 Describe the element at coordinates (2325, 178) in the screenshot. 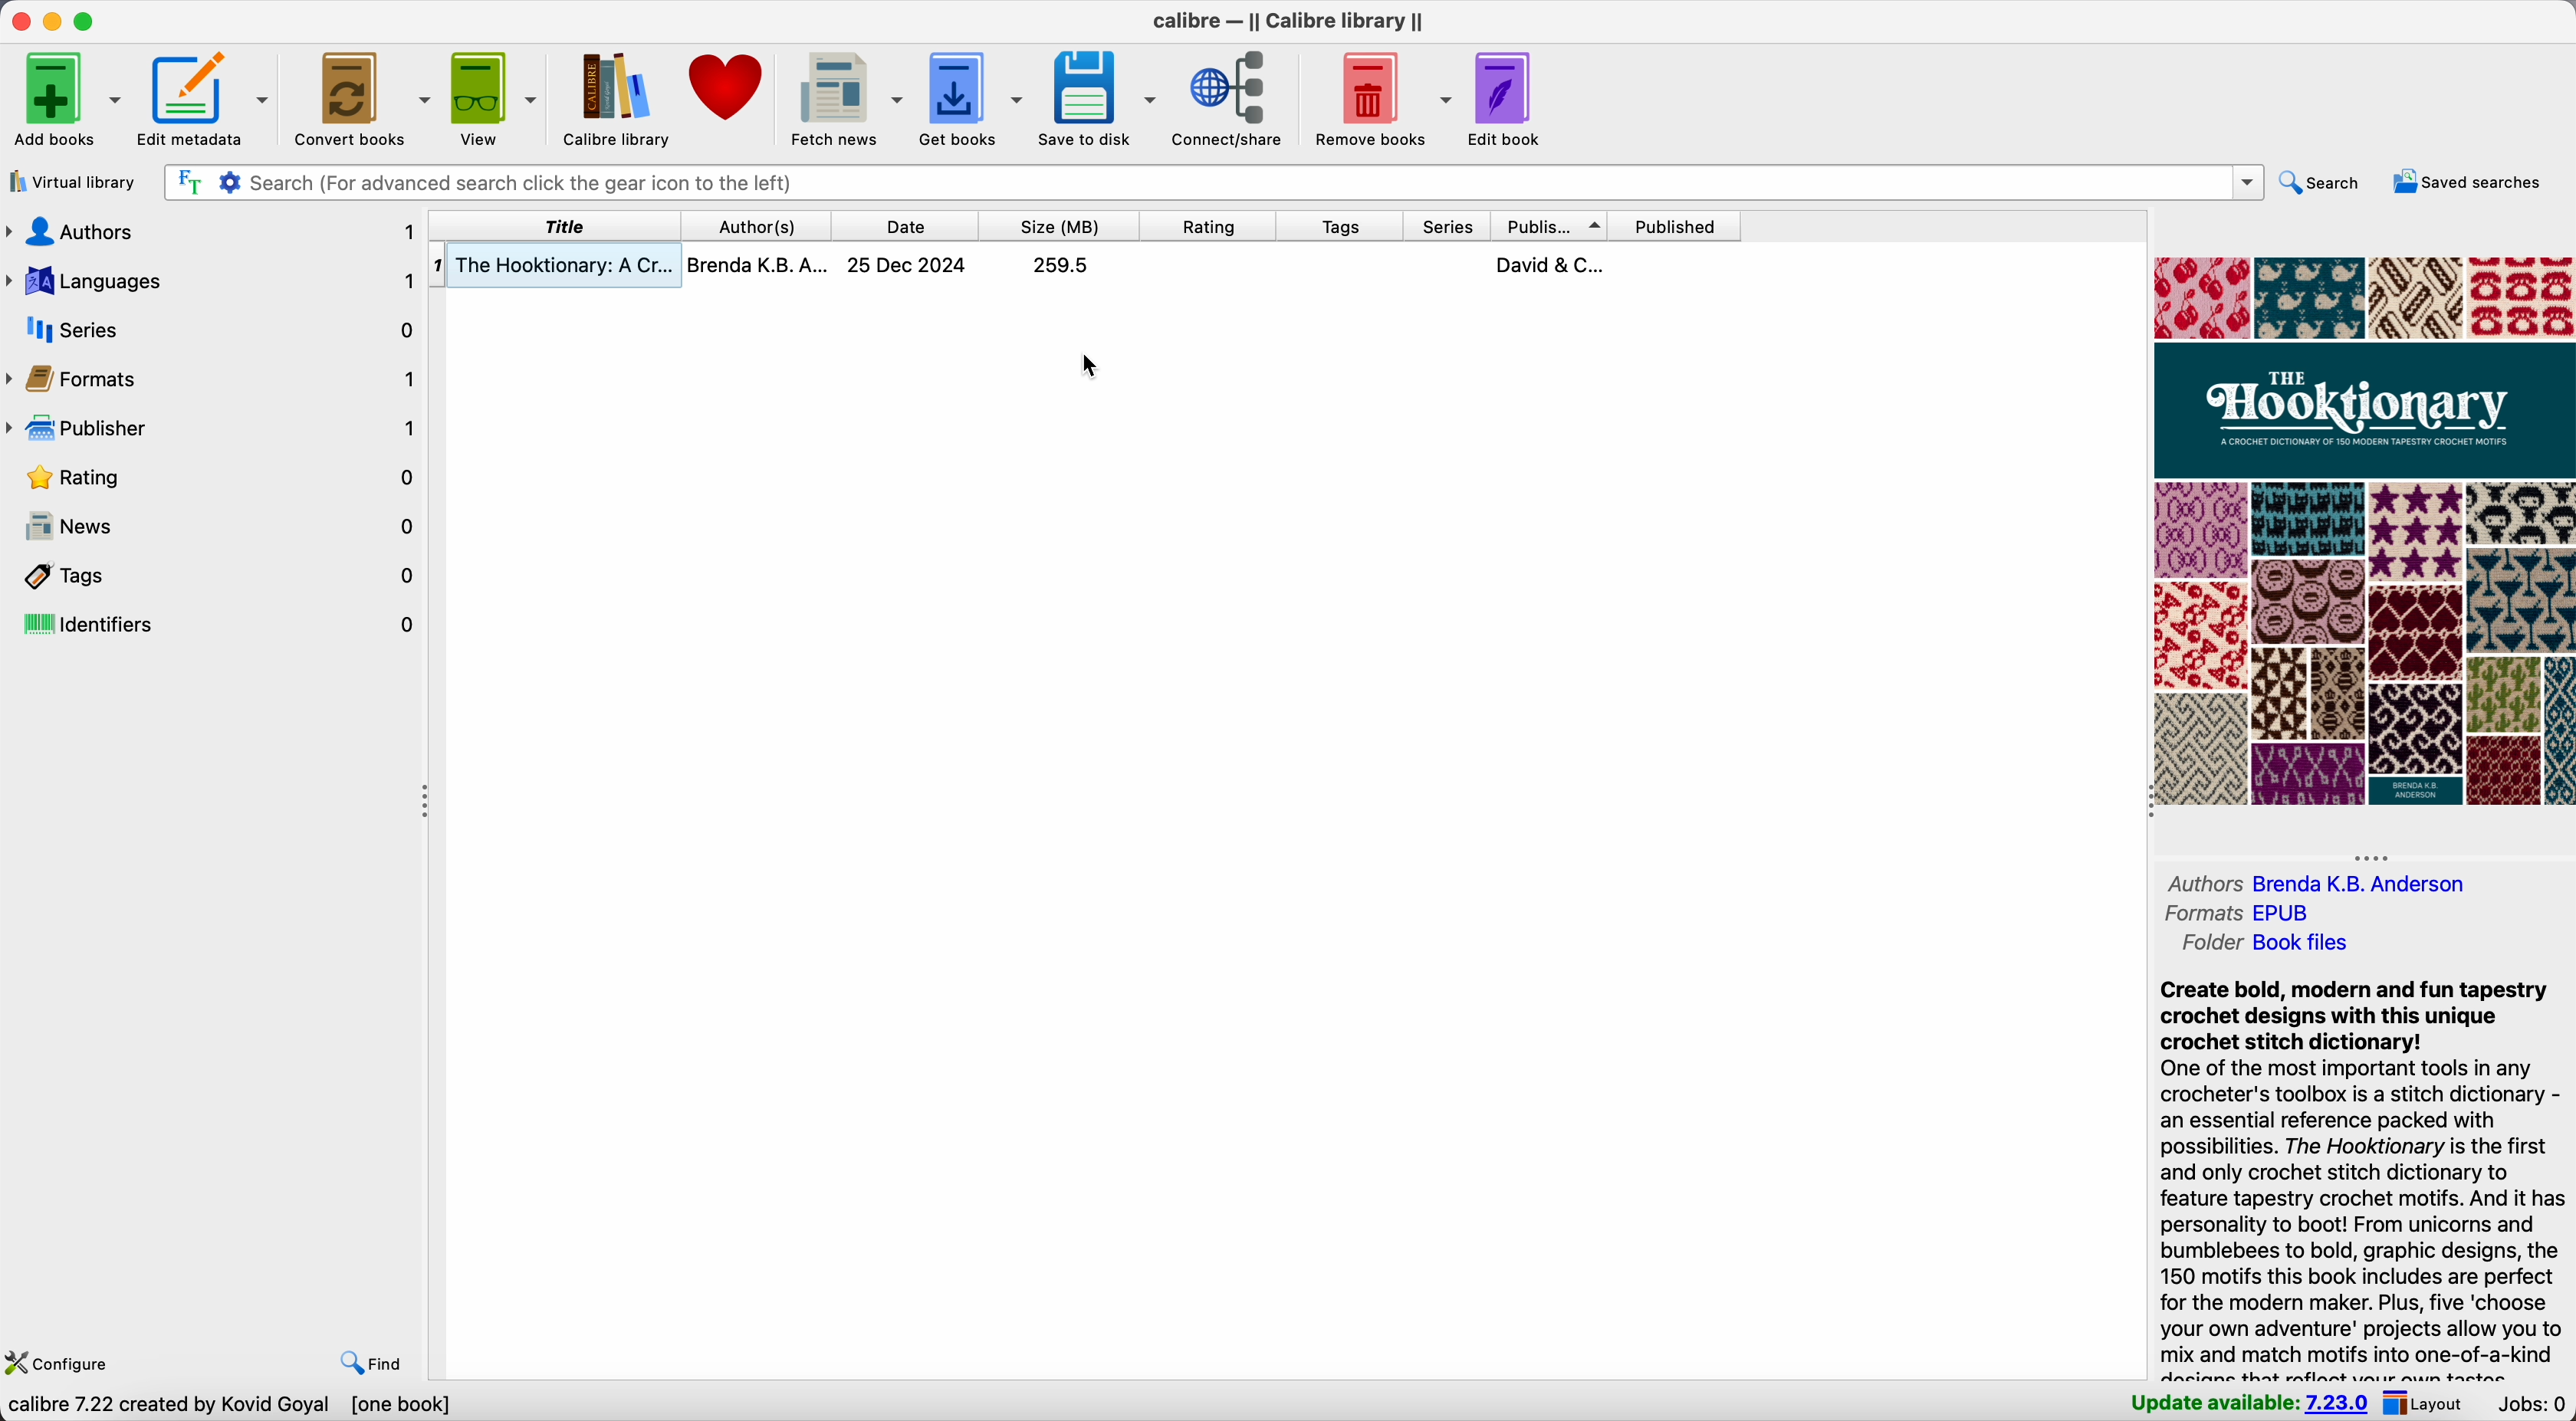

I see `search` at that location.